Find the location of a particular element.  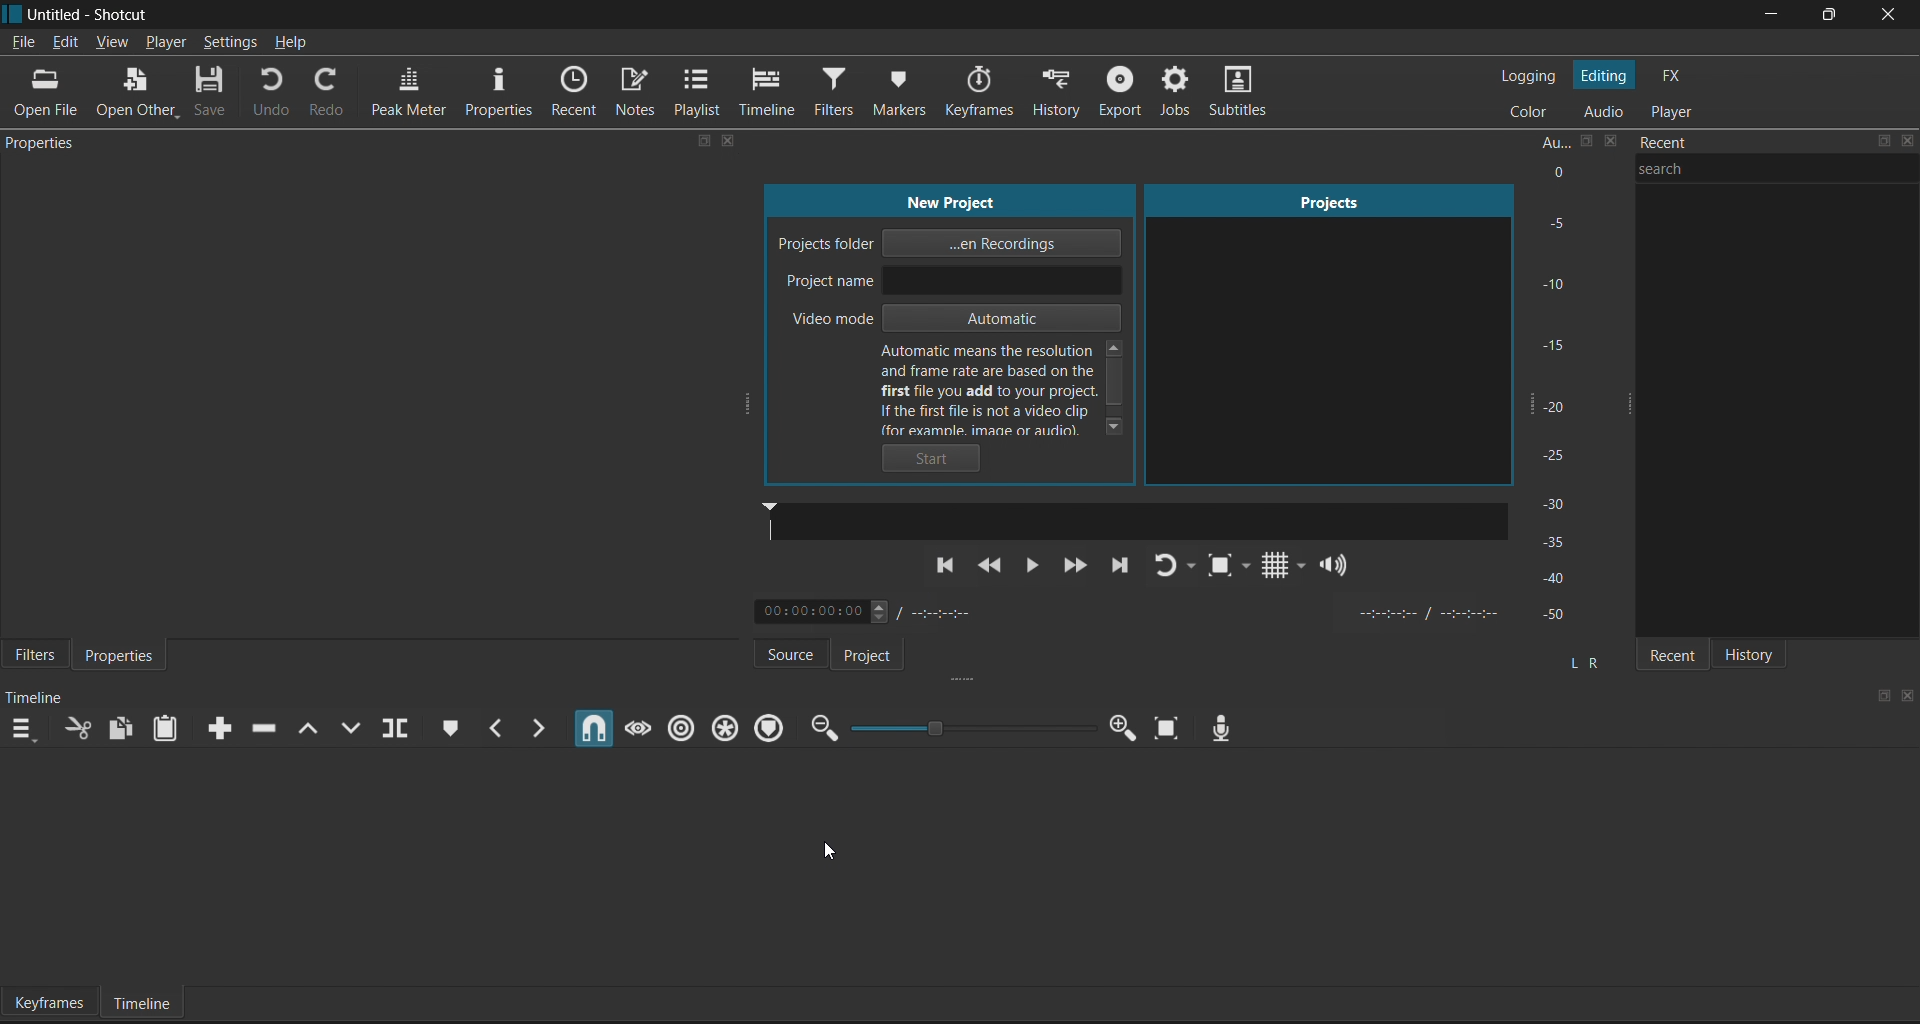

Ripple Markers is located at coordinates (773, 727).